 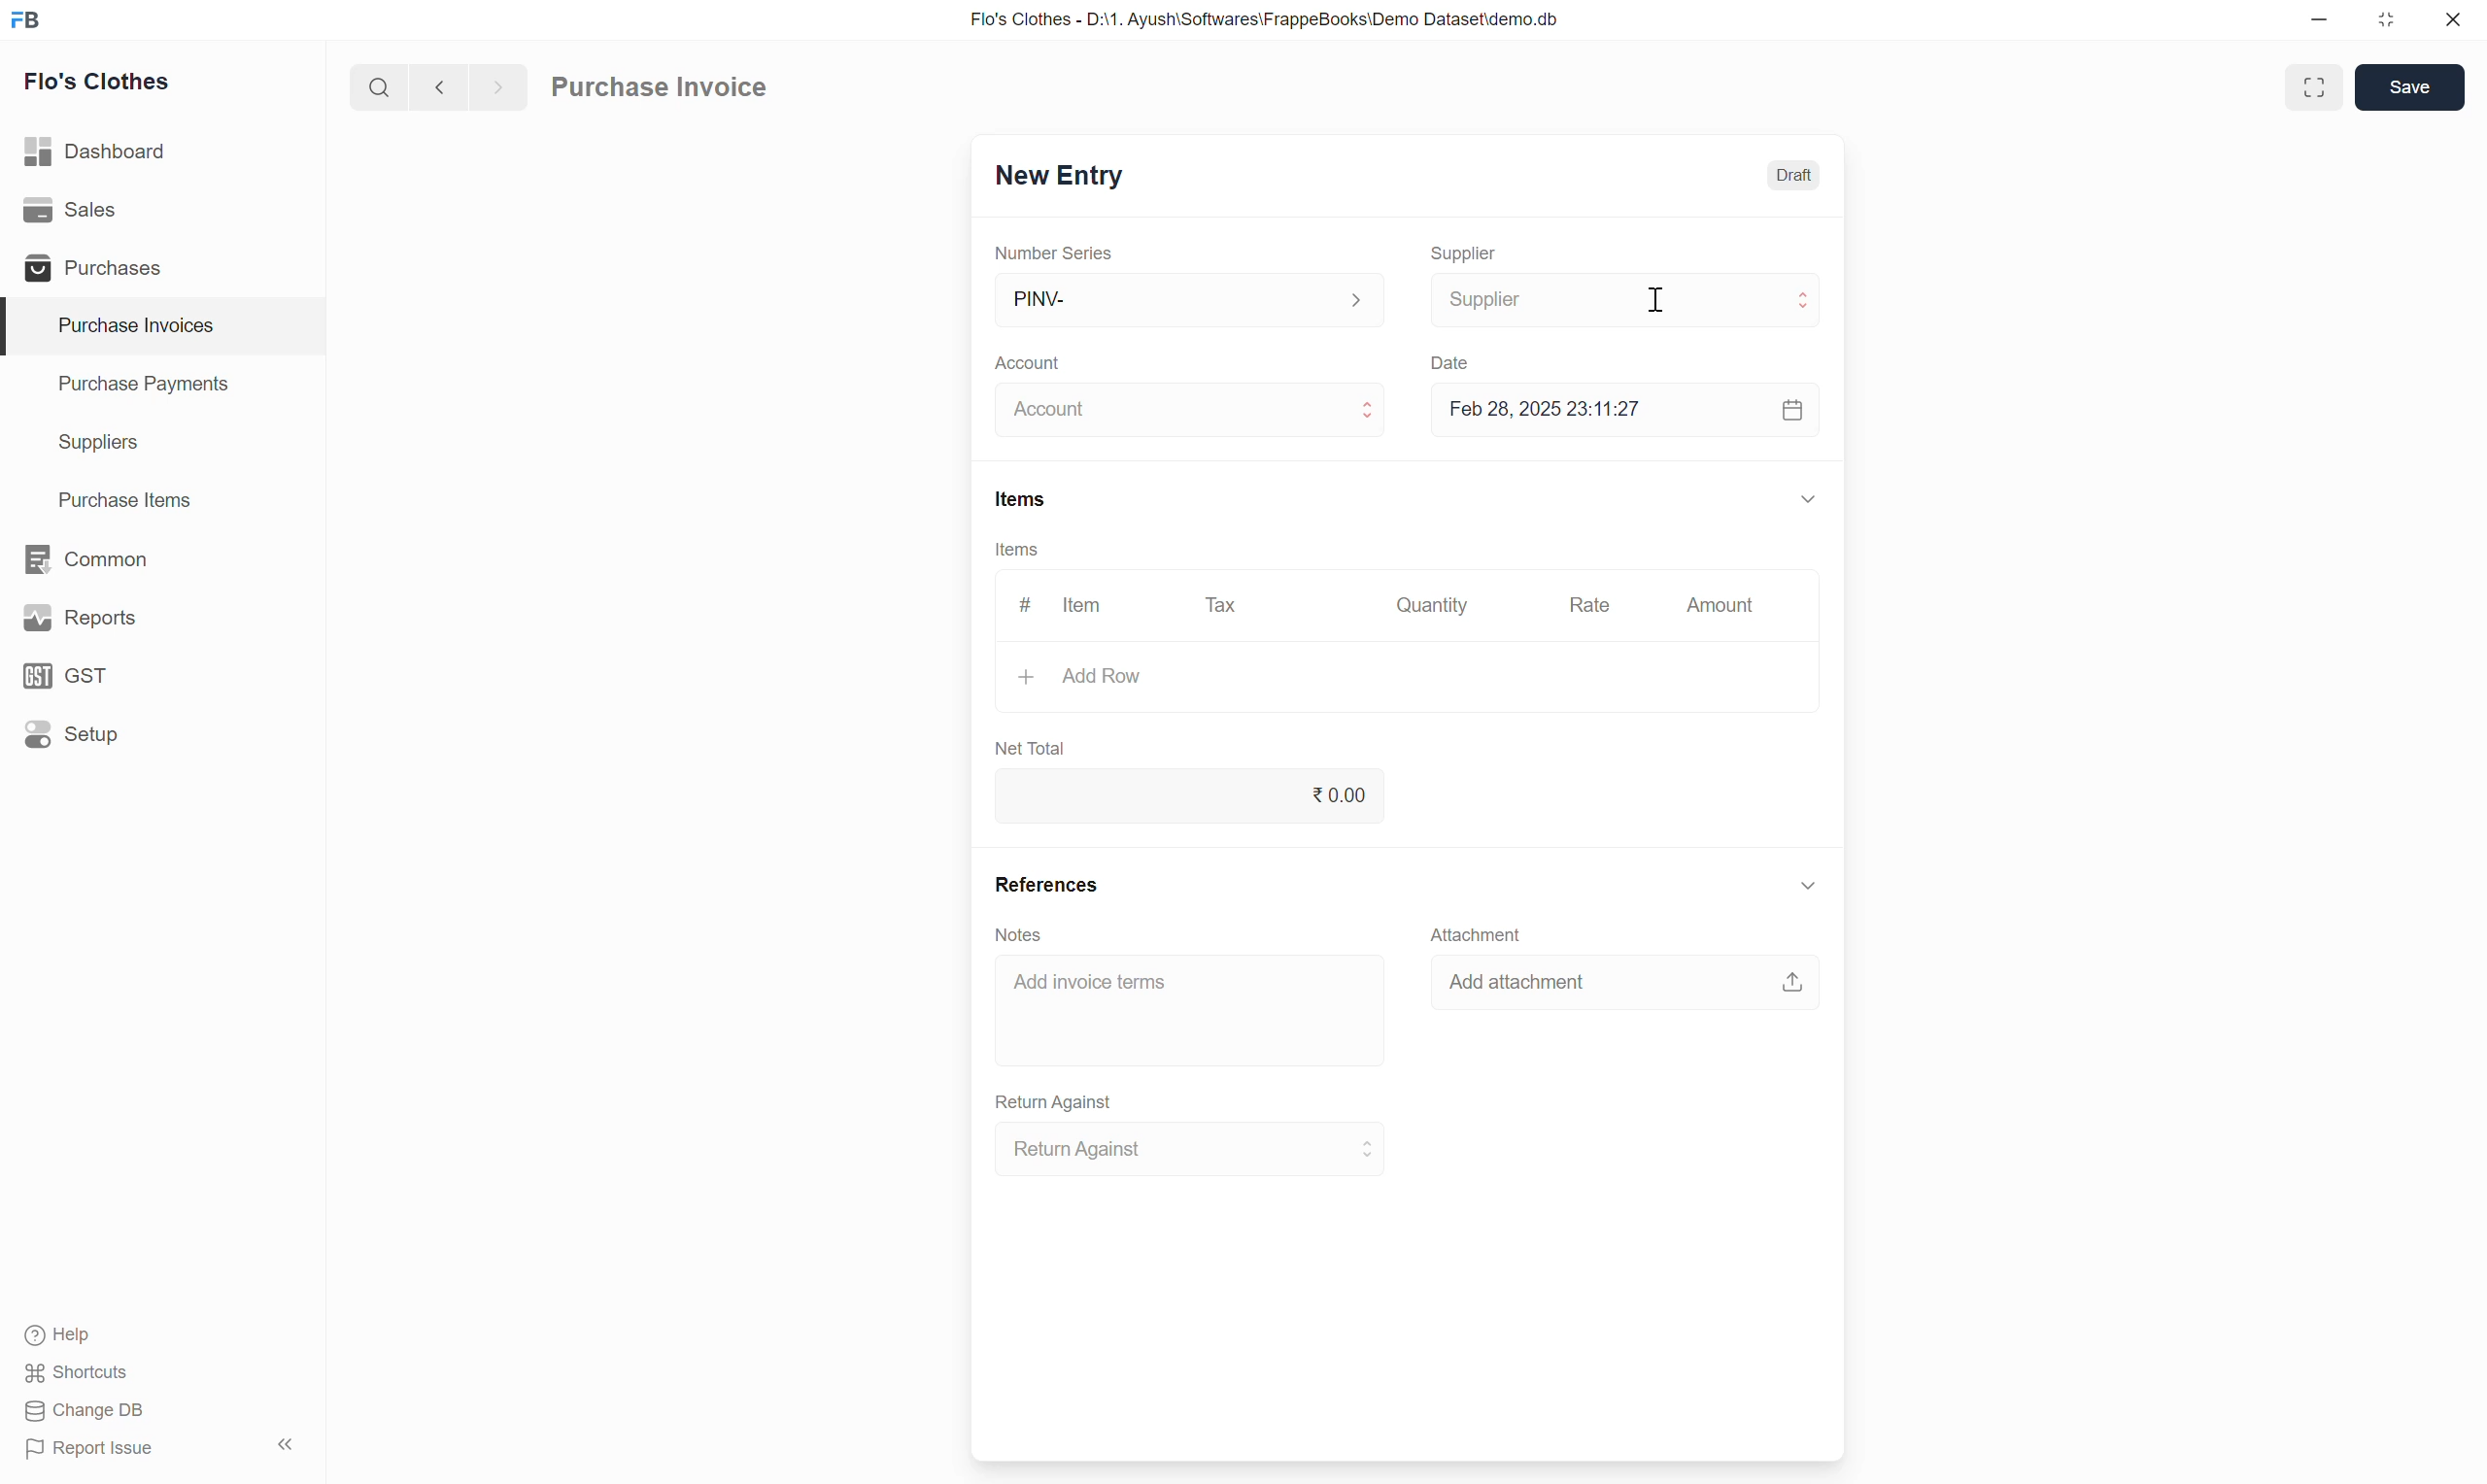 What do you see at coordinates (79, 1373) in the screenshot?
I see `Shortcuts` at bounding box center [79, 1373].